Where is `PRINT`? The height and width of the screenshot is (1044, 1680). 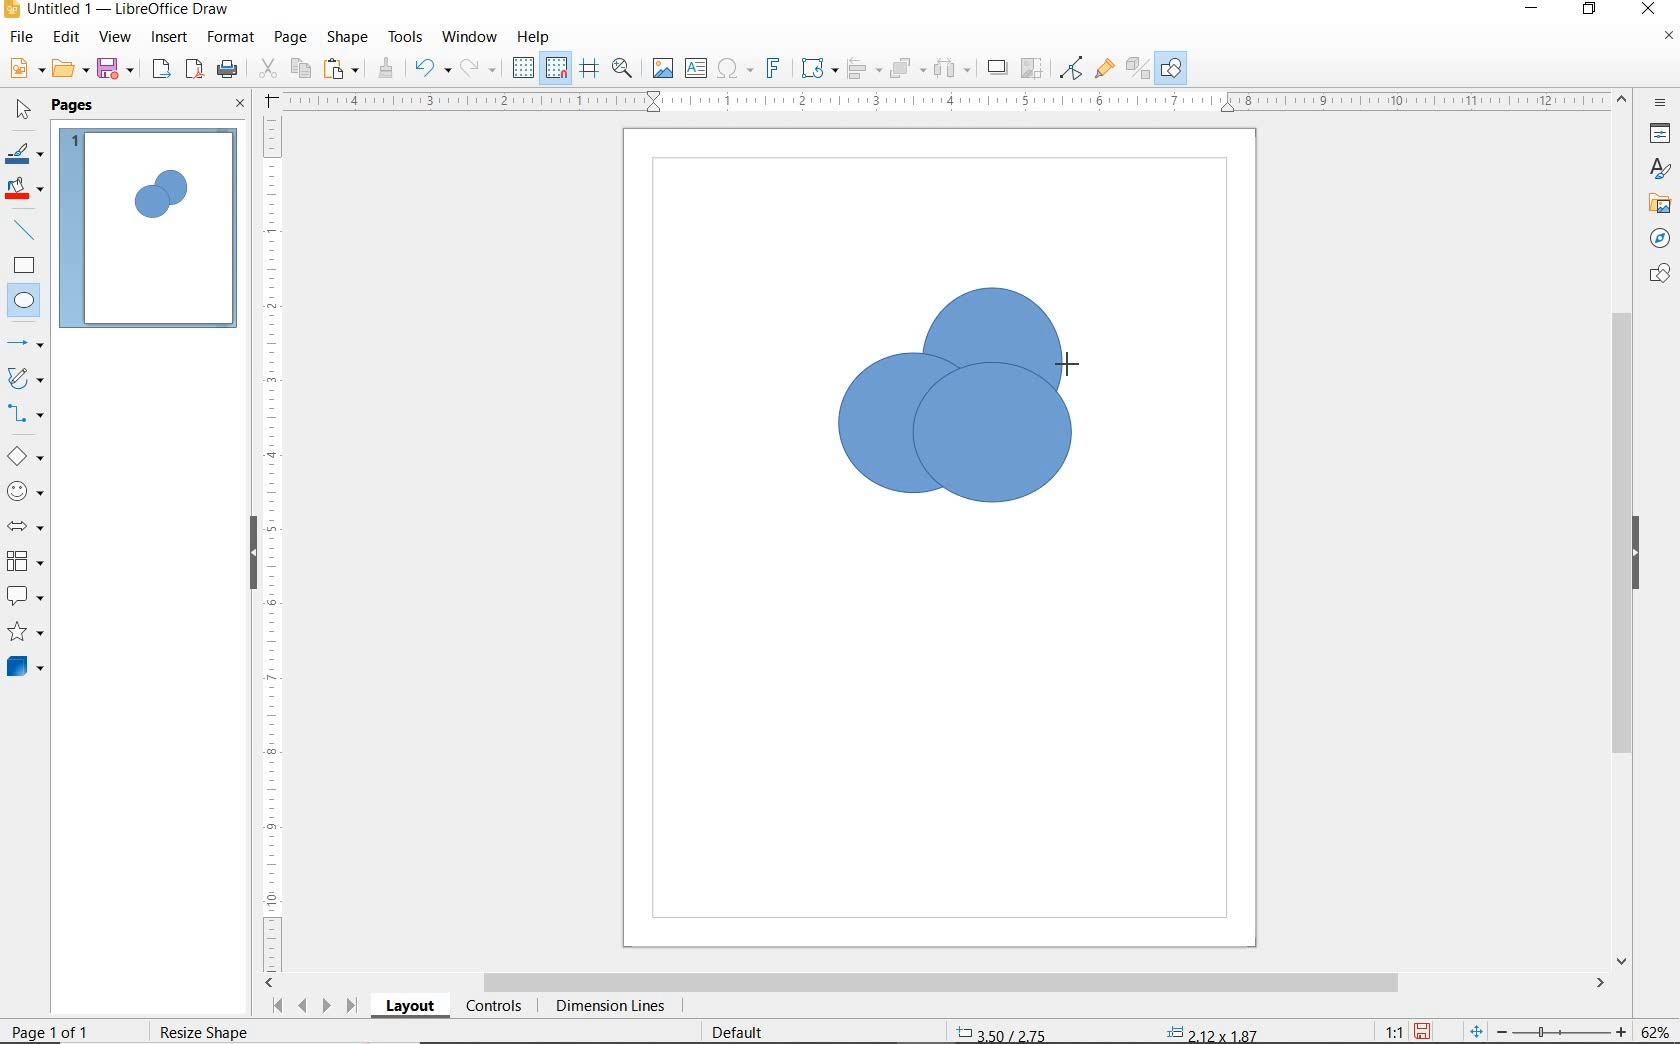
PRINT is located at coordinates (228, 69).